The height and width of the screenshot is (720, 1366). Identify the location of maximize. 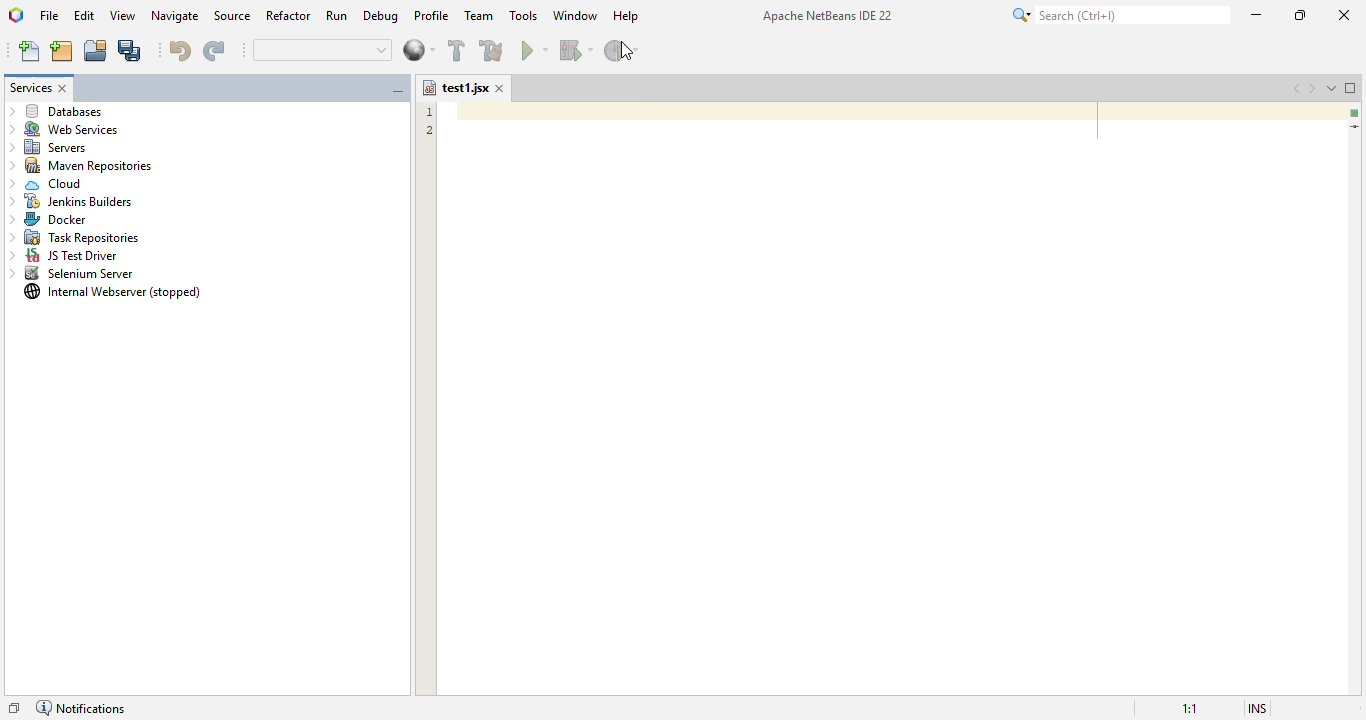
(1299, 15).